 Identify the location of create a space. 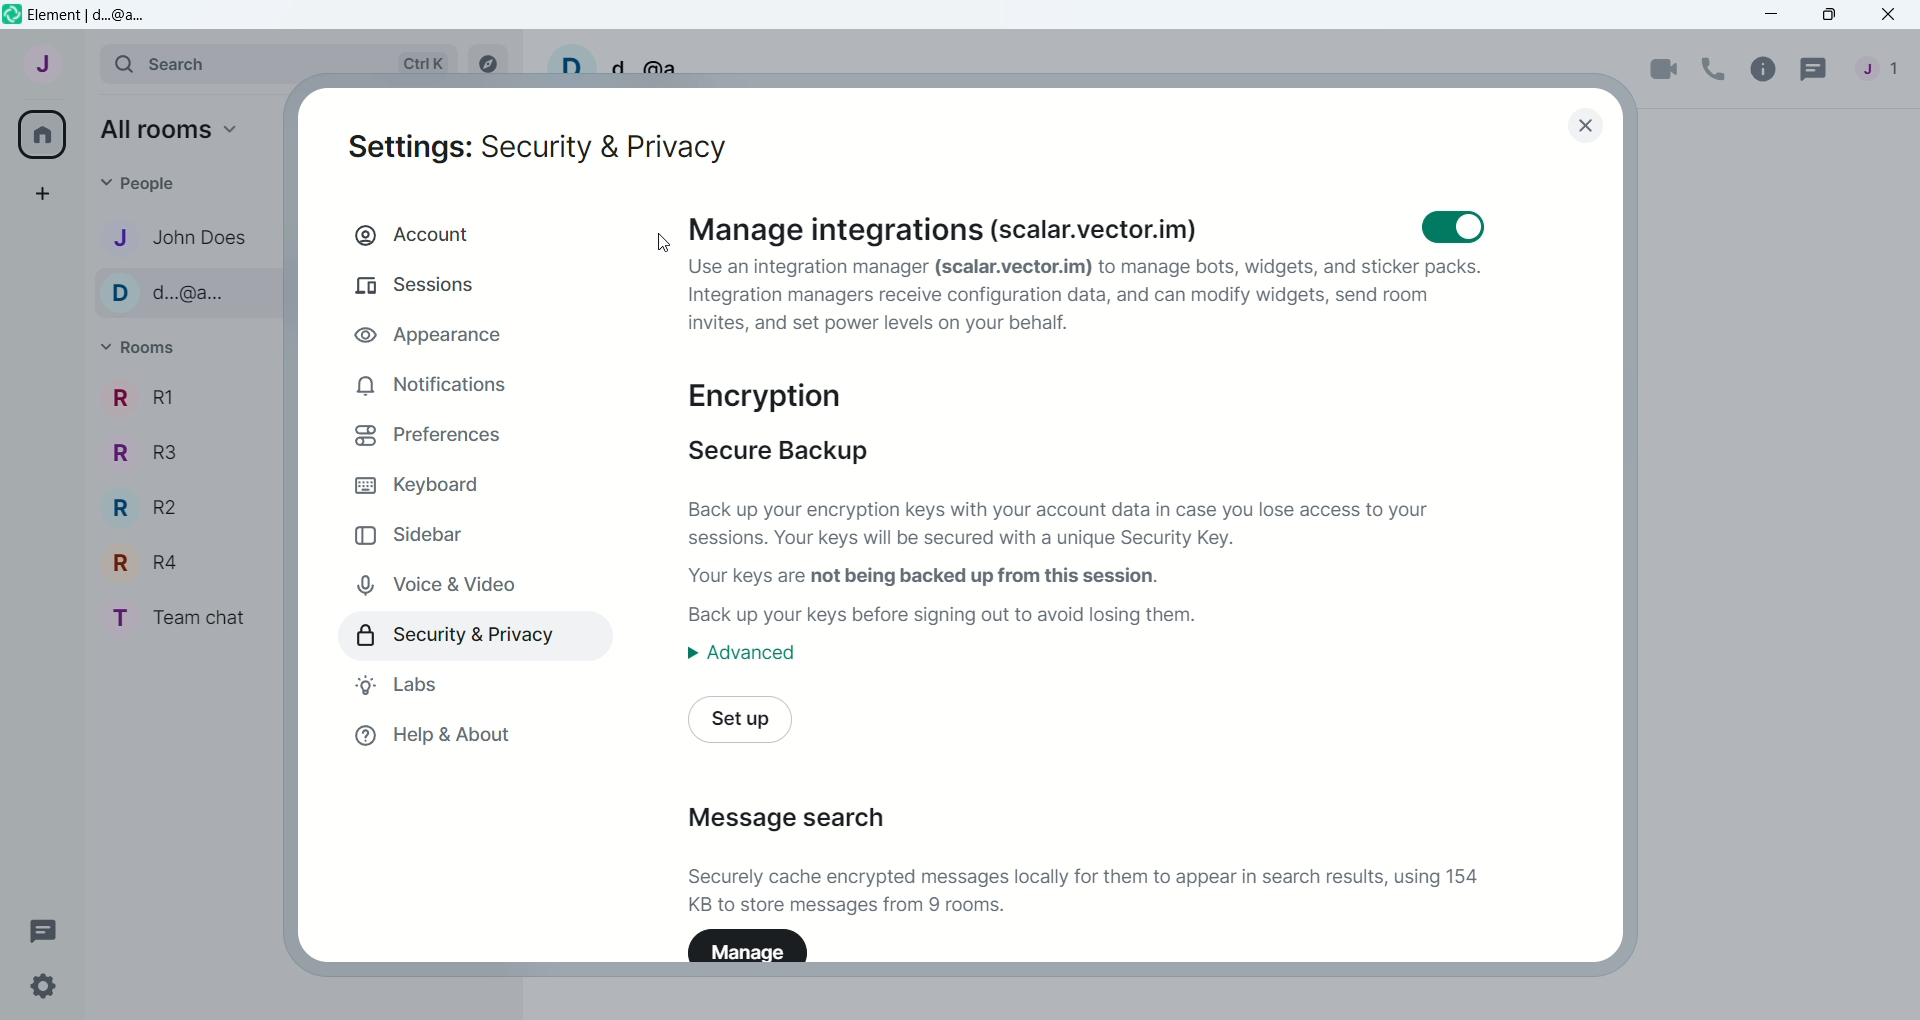
(40, 195).